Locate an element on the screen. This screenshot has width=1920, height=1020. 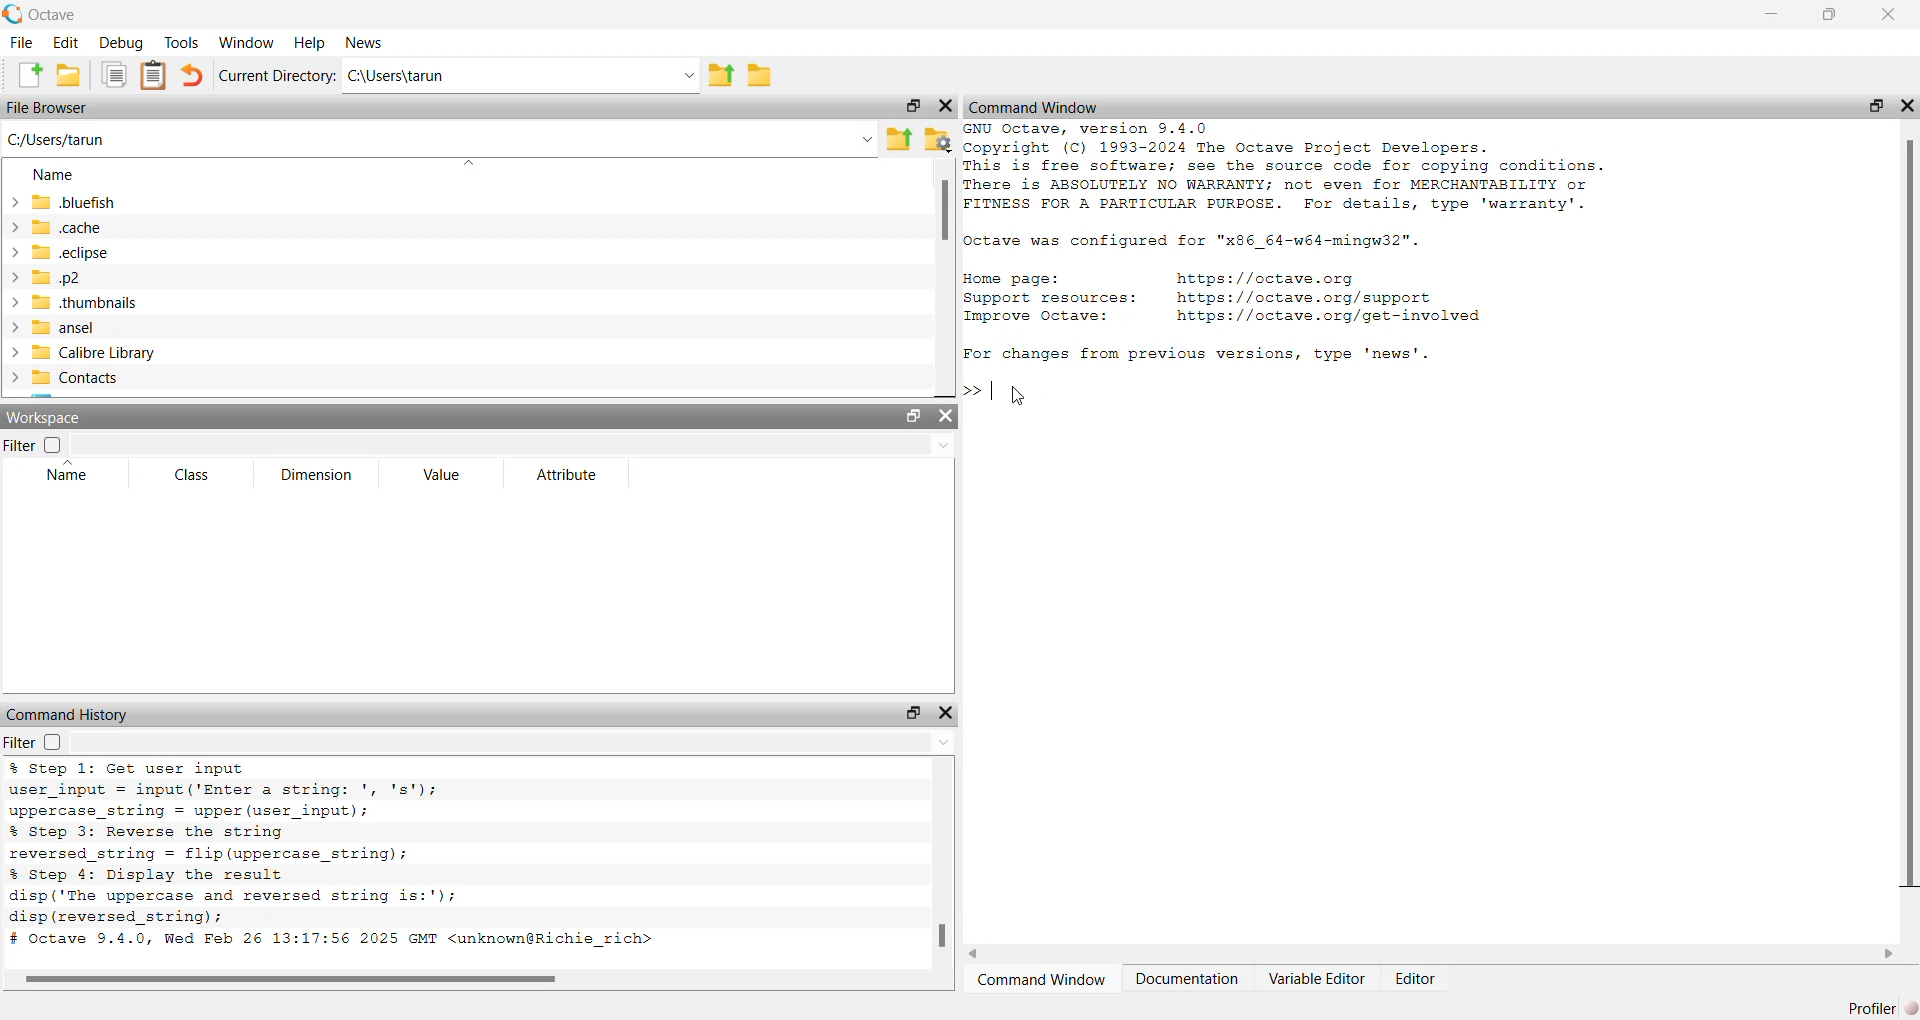
hide widget is located at coordinates (945, 103).